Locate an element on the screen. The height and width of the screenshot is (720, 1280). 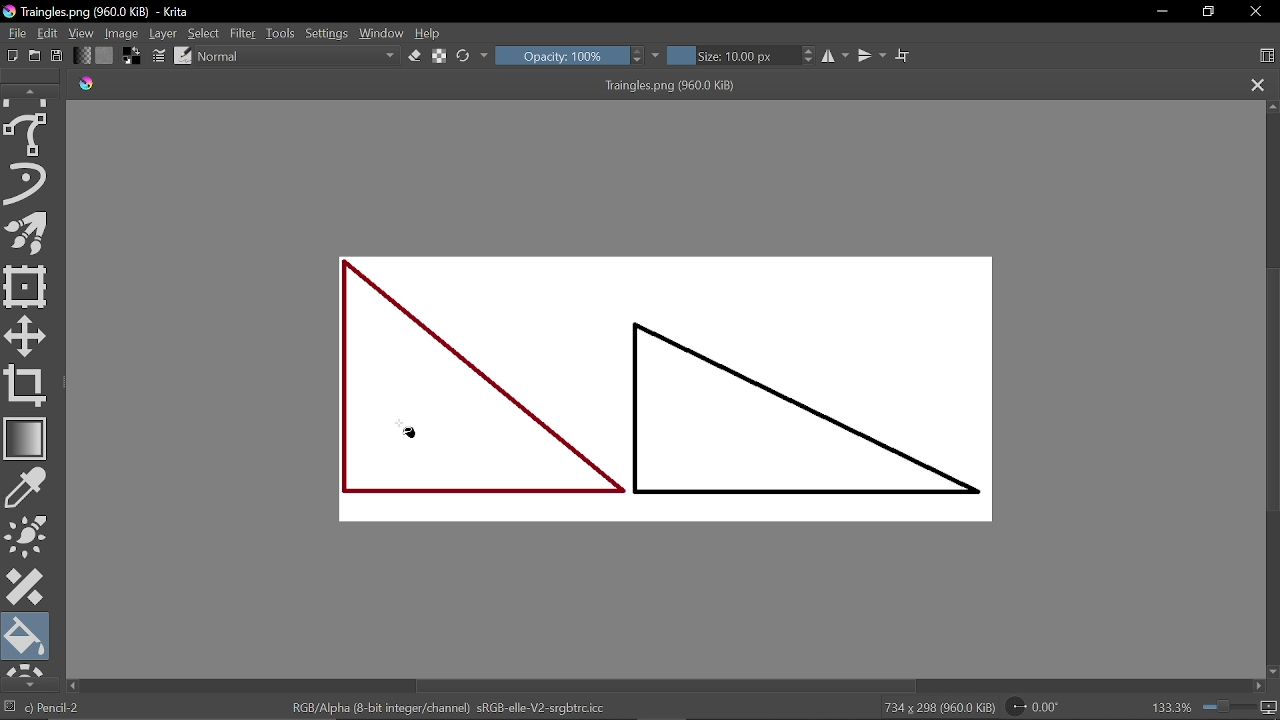
Freeehand path tool is located at coordinates (29, 135).